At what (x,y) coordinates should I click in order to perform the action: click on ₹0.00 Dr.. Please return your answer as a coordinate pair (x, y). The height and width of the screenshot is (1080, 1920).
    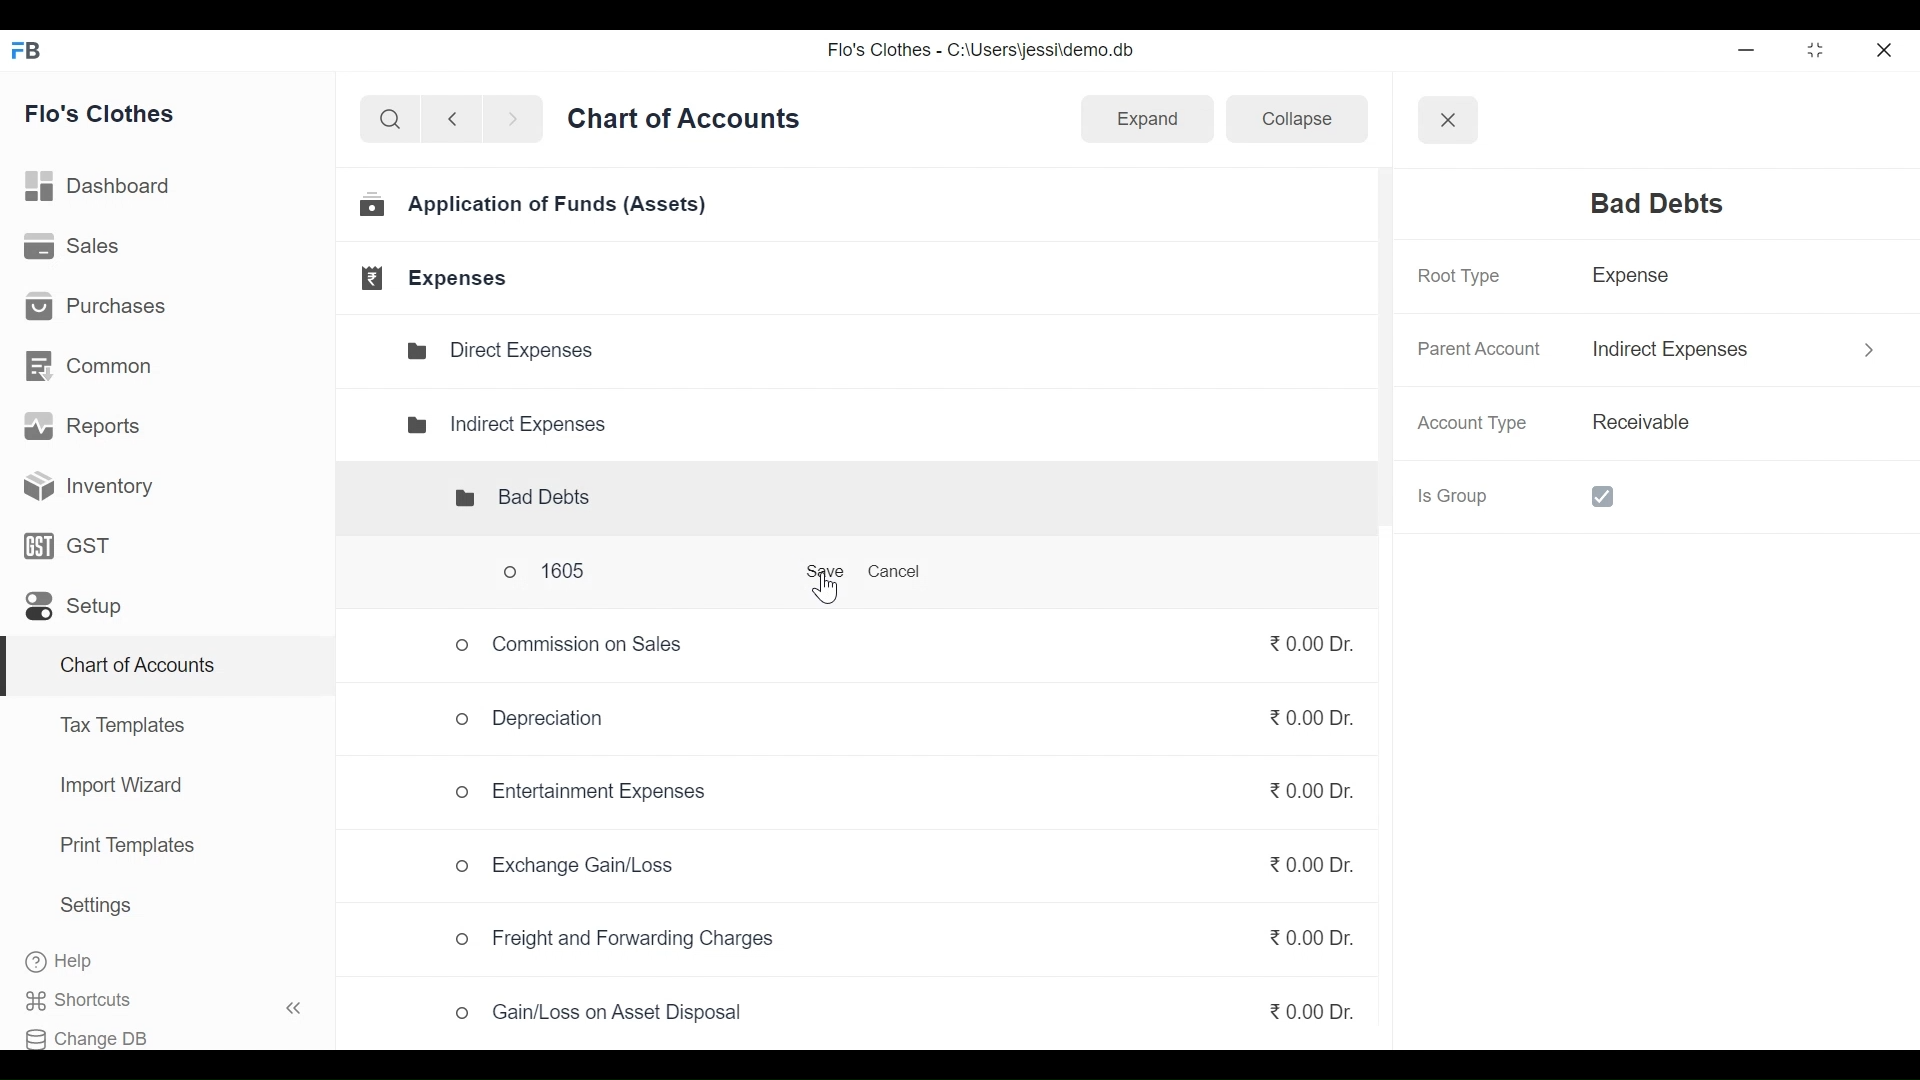
    Looking at the image, I should click on (1306, 725).